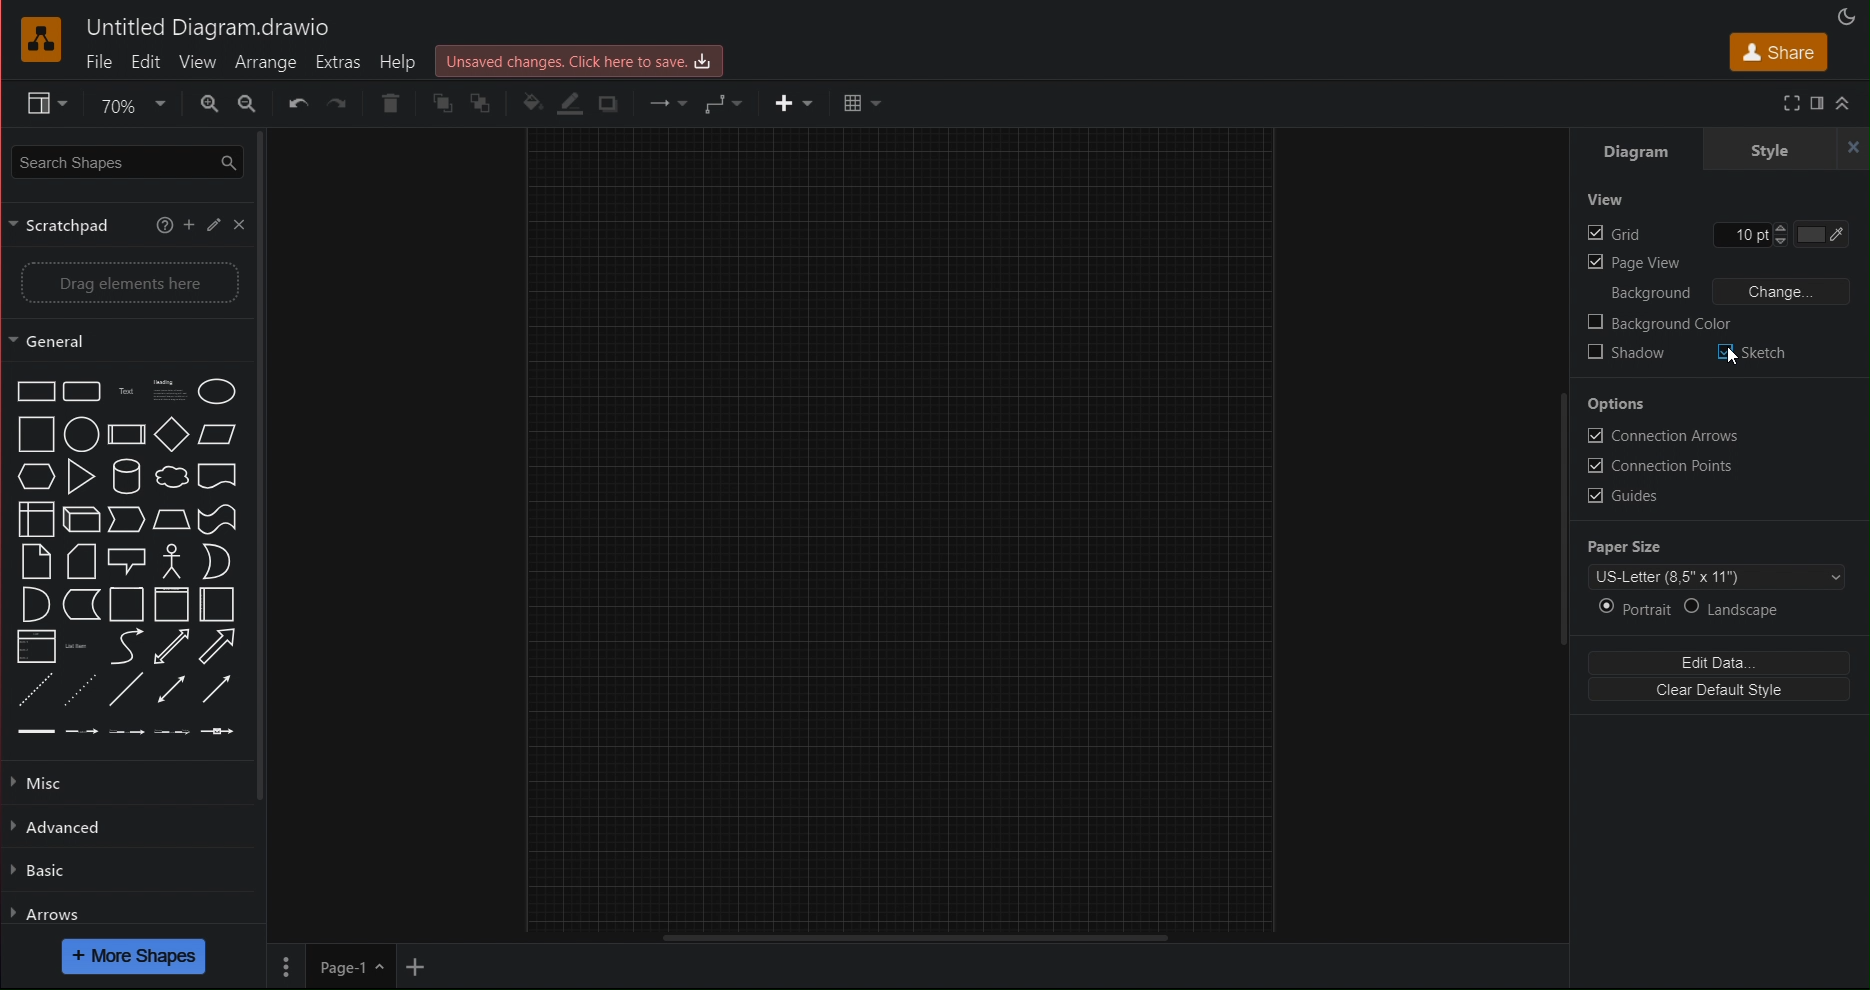  I want to click on General, so click(120, 341).